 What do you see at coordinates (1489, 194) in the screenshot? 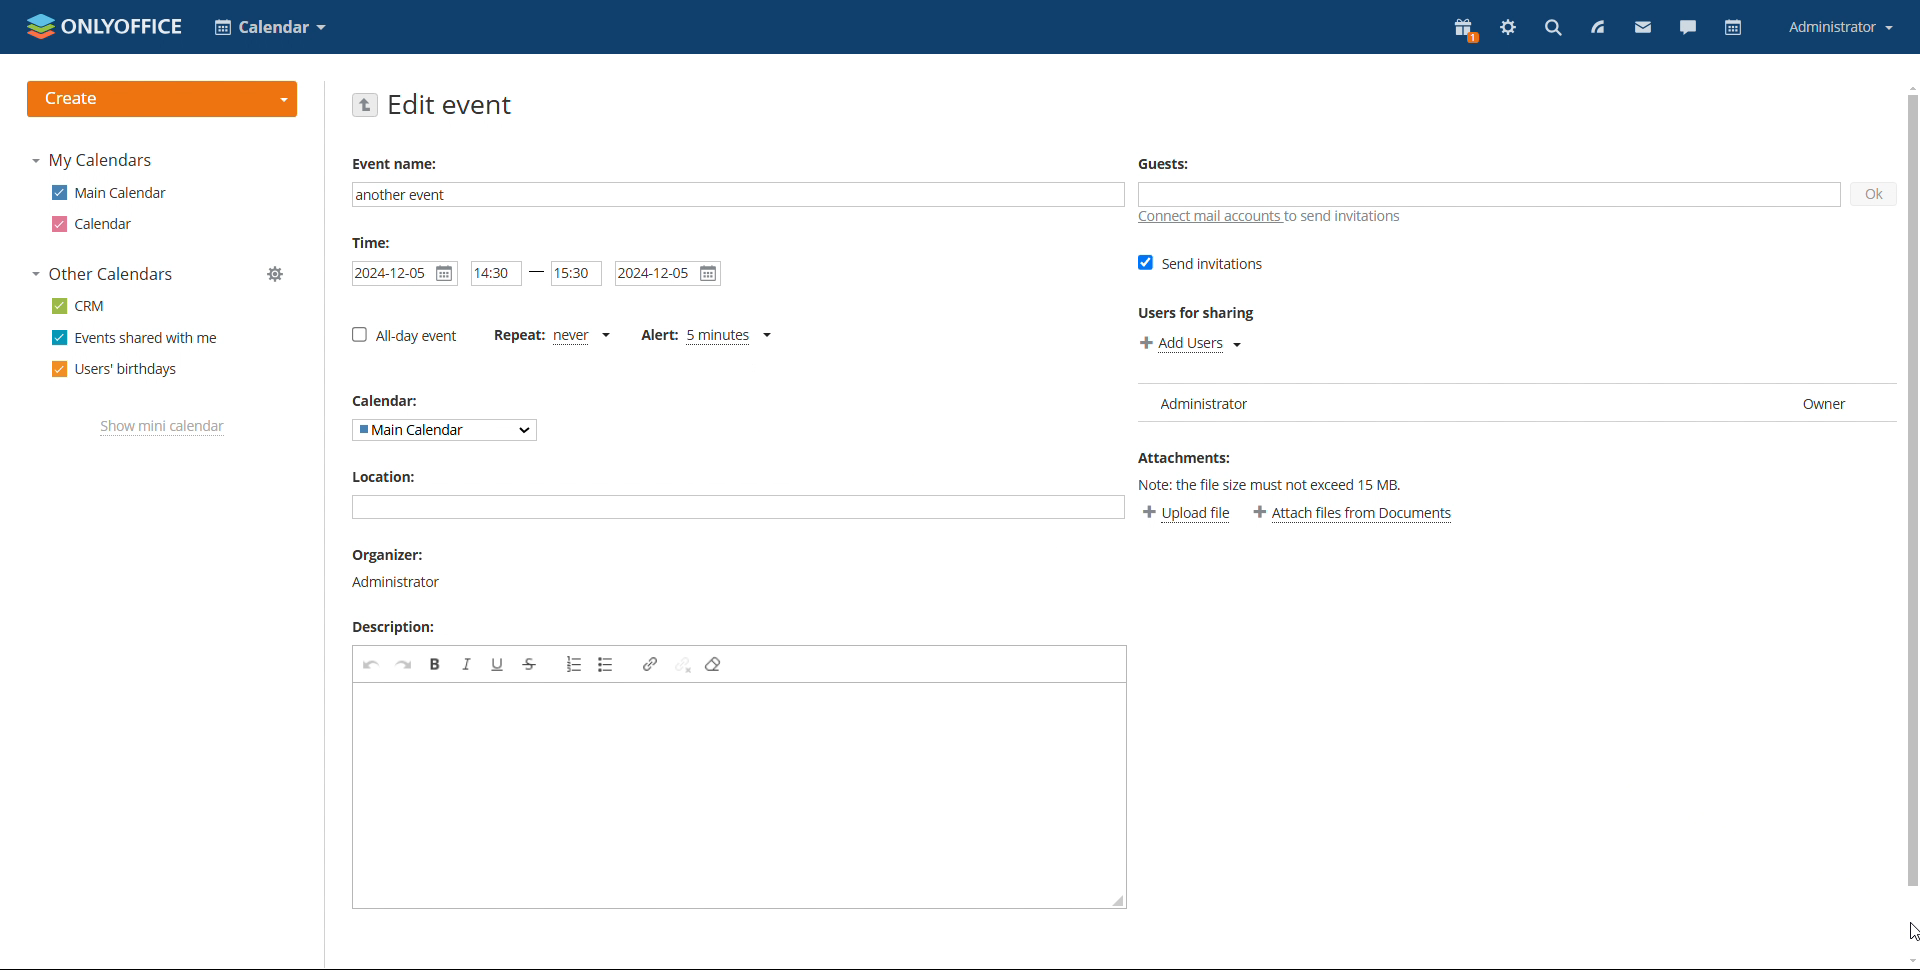
I see `add guests` at bounding box center [1489, 194].